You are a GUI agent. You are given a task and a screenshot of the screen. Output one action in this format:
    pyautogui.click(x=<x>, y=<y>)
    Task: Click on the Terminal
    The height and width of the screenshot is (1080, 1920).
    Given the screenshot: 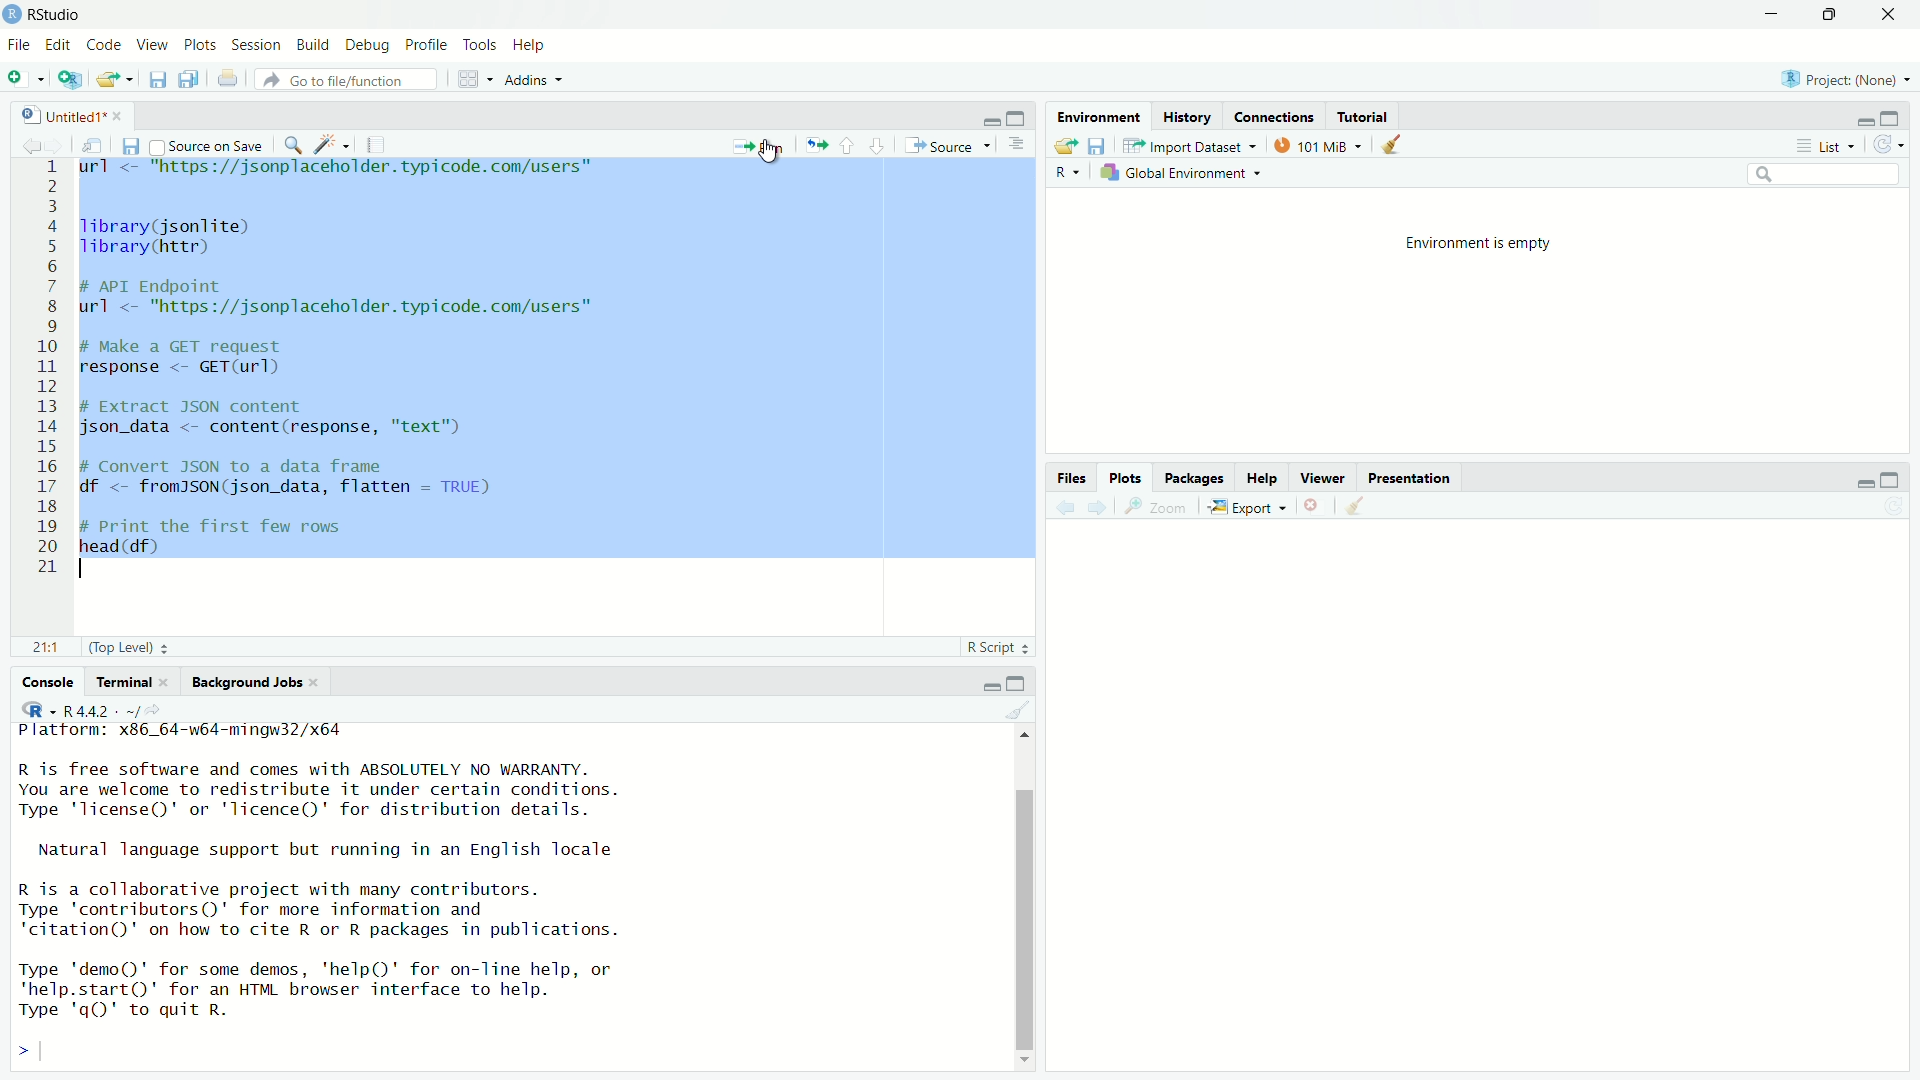 What is the action you would take?
    pyautogui.click(x=134, y=683)
    